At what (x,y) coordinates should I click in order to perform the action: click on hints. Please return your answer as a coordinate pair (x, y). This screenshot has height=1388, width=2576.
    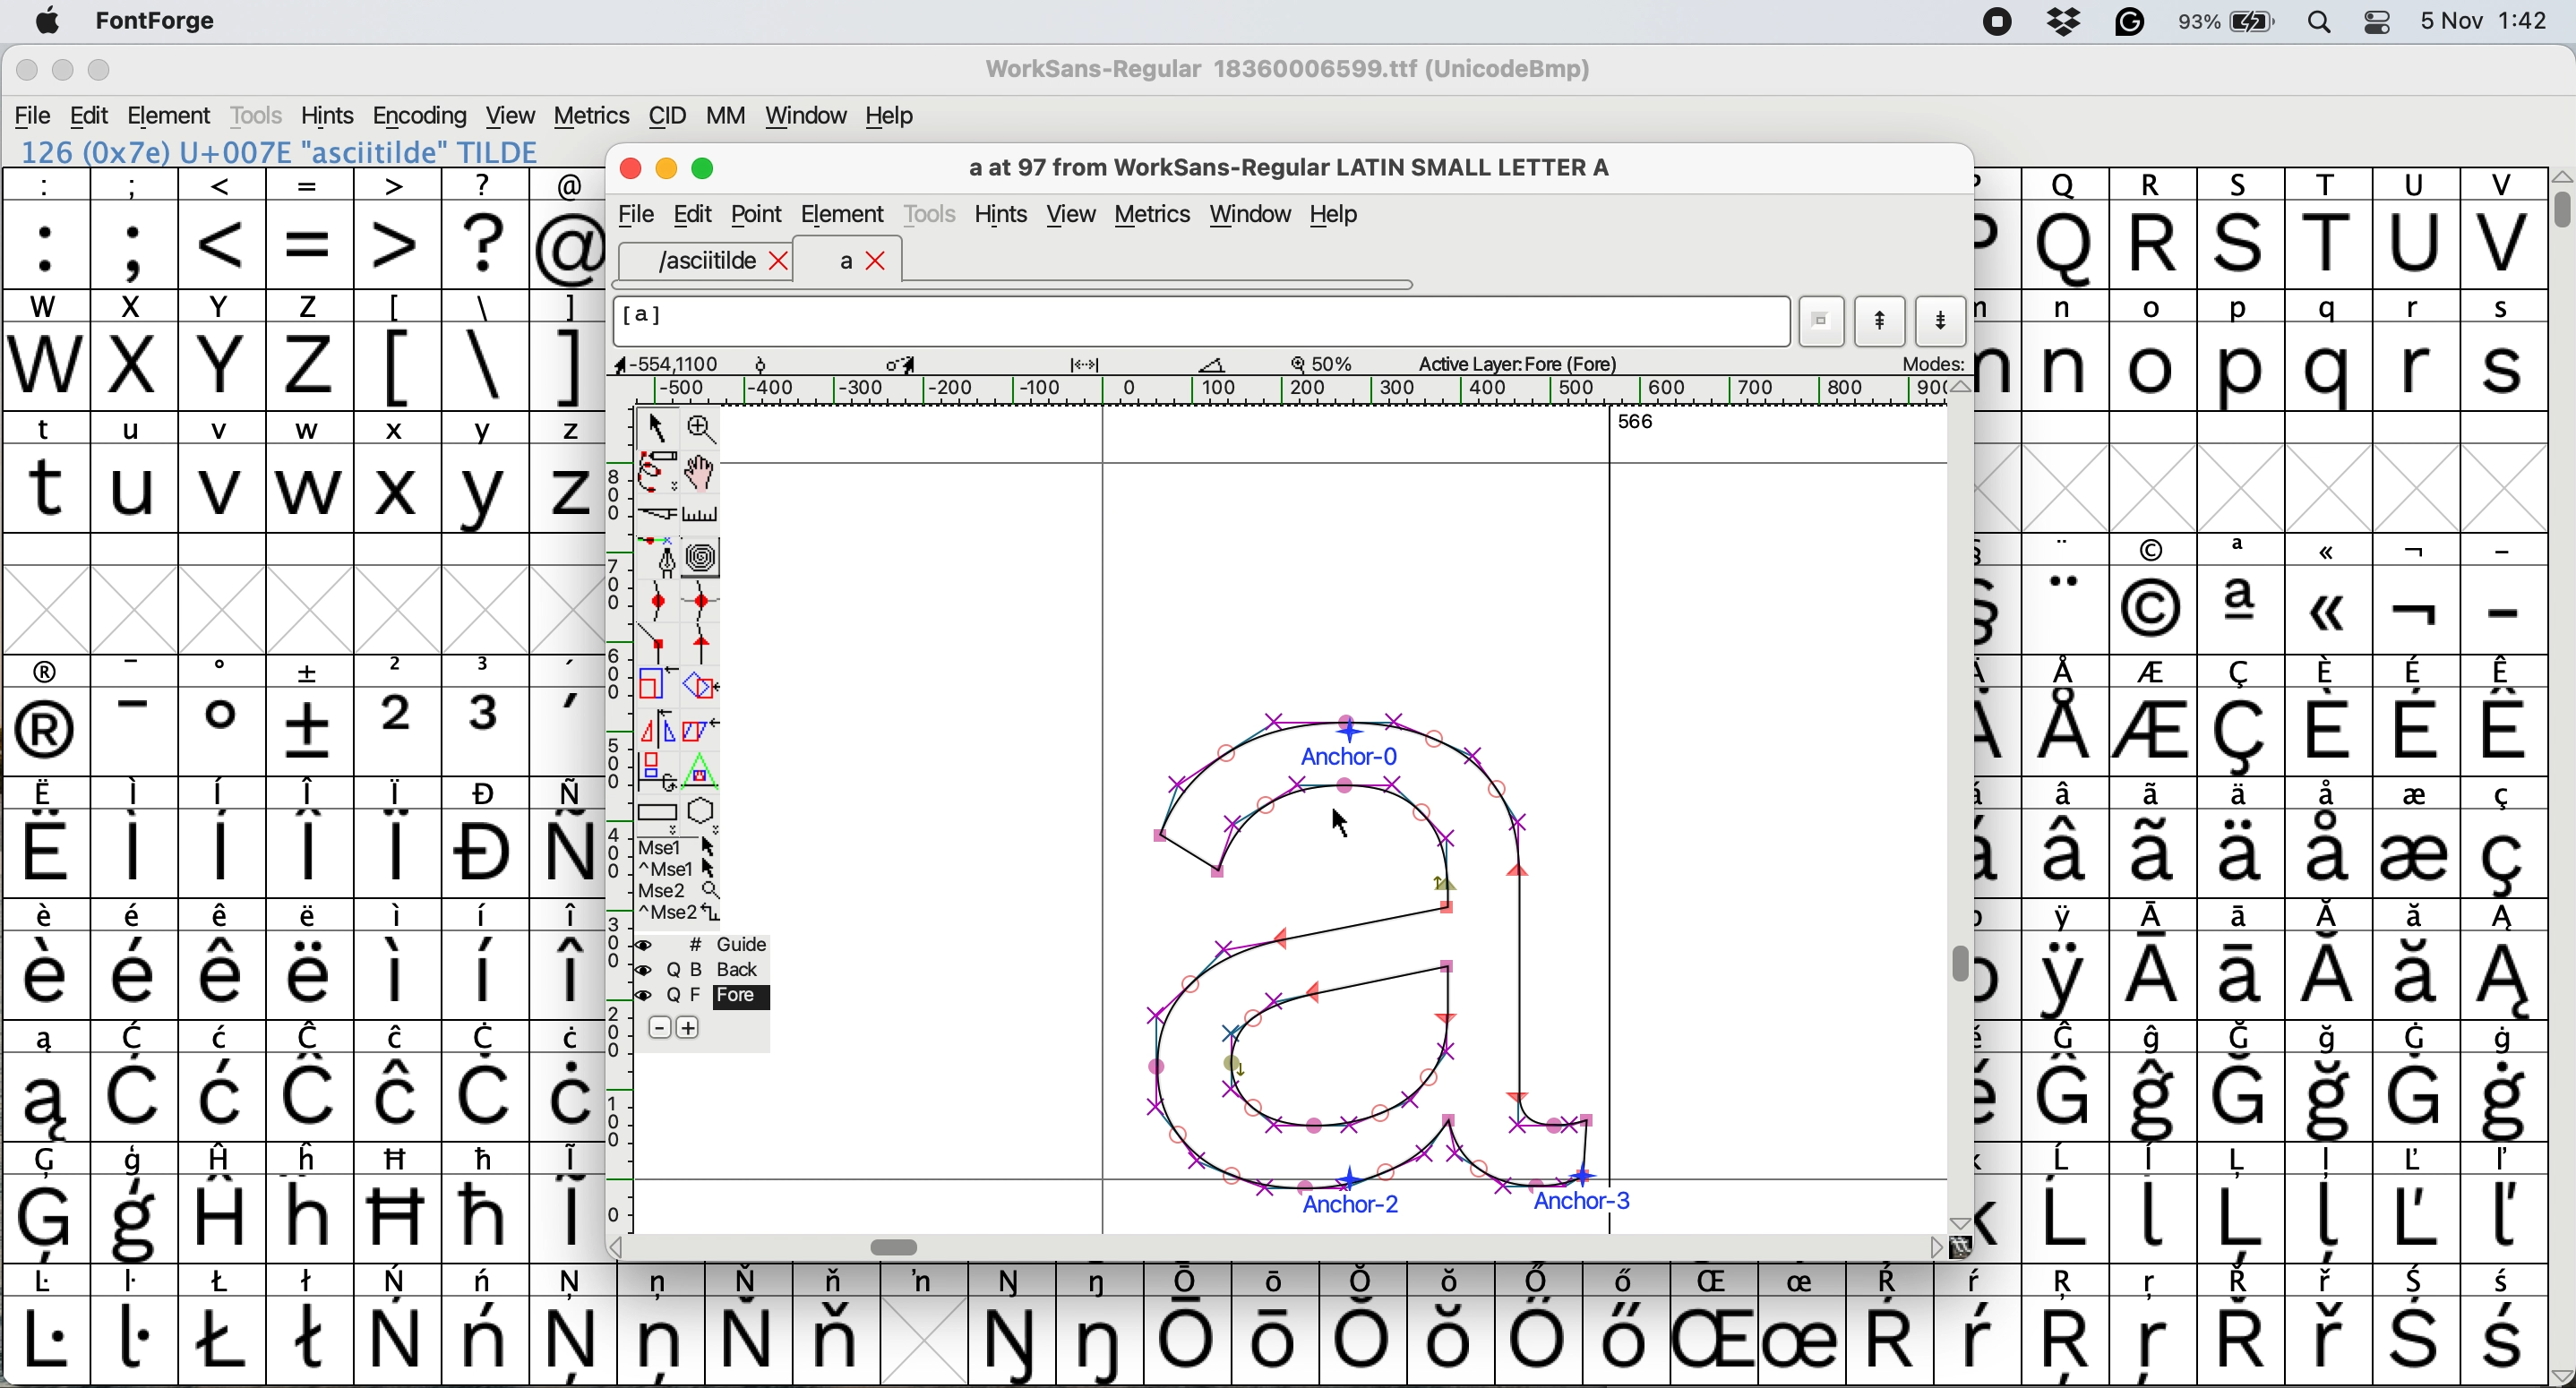
    Looking at the image, I should click on (1005, 215).